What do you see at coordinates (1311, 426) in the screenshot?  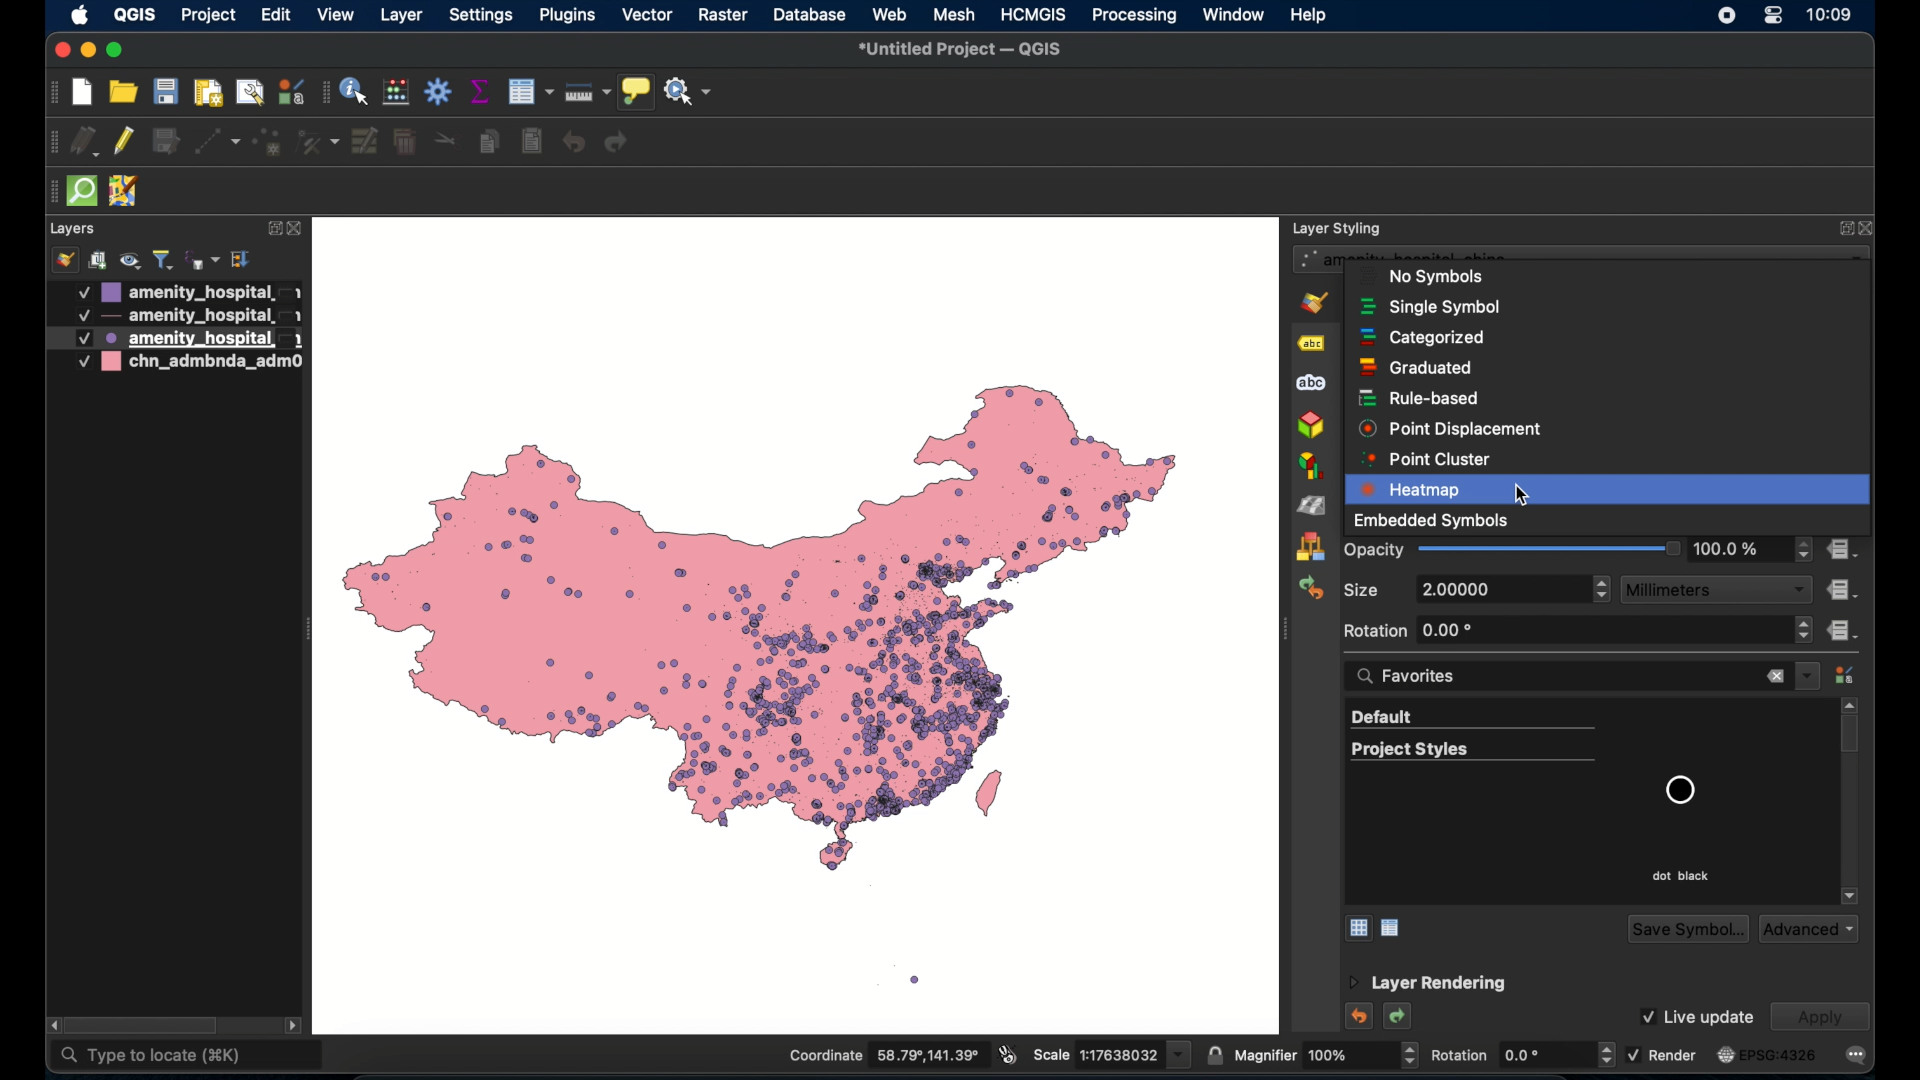 I see `3d view` at bounding box center [1311, 426].